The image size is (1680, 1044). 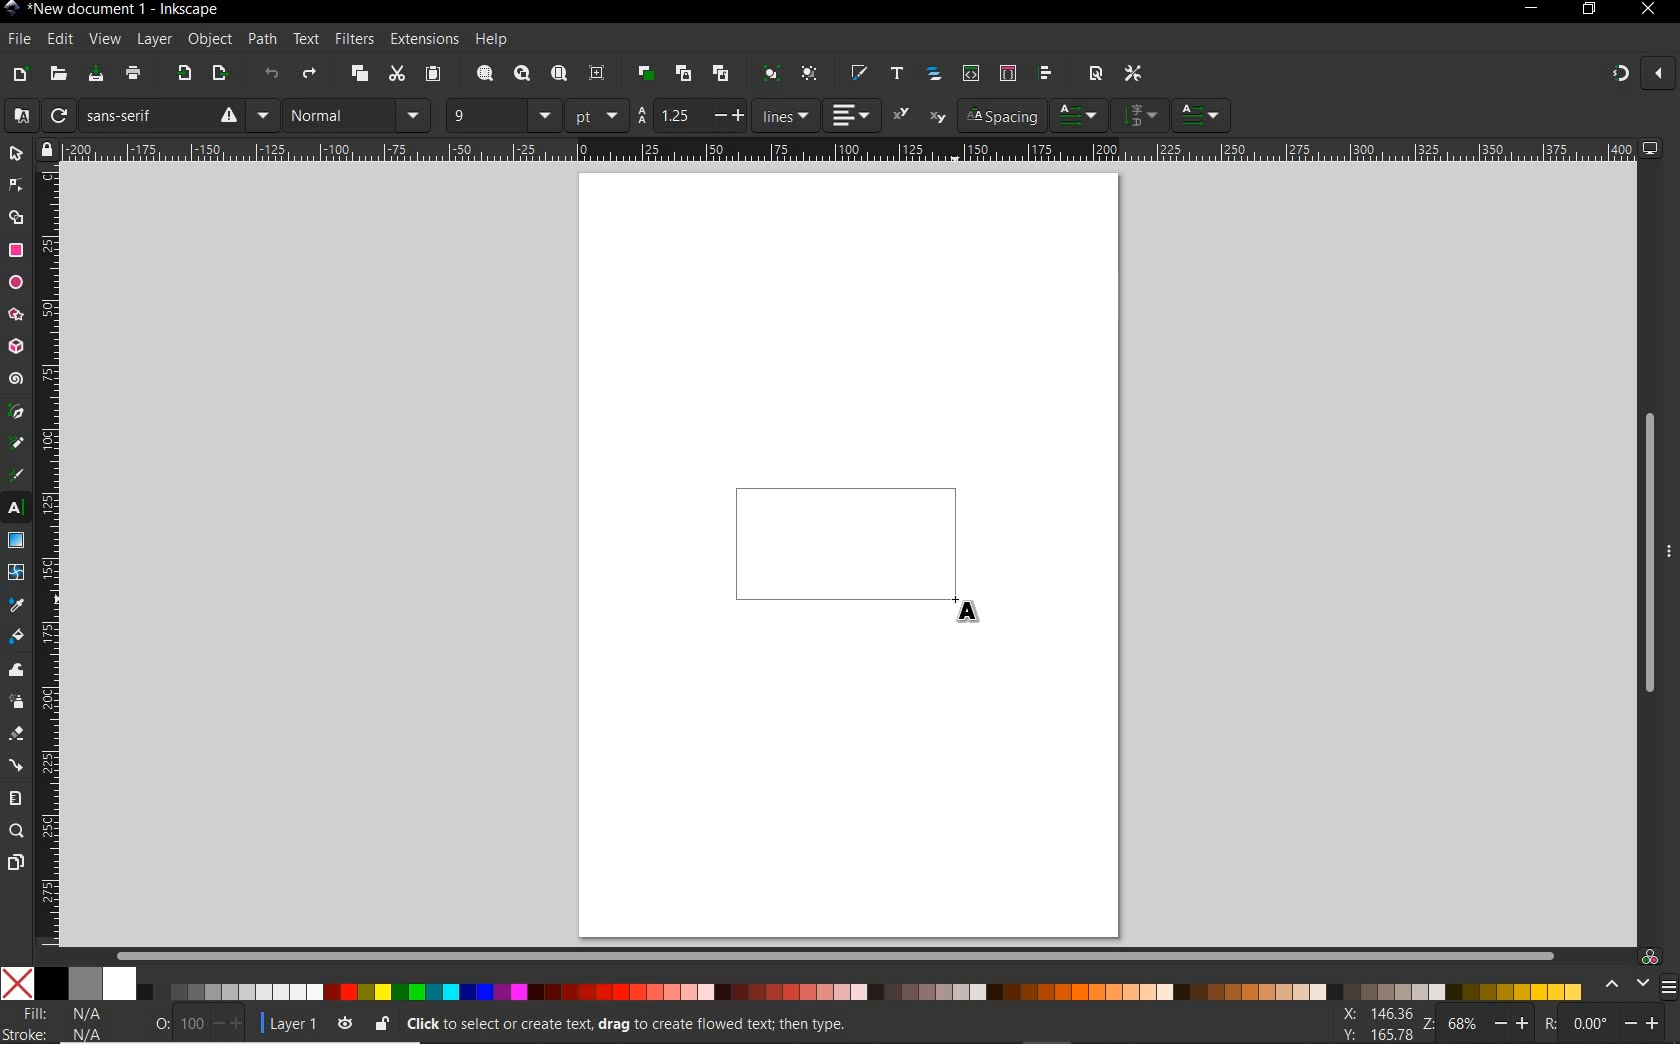 I want to click on object, so click(x=207, y=40).